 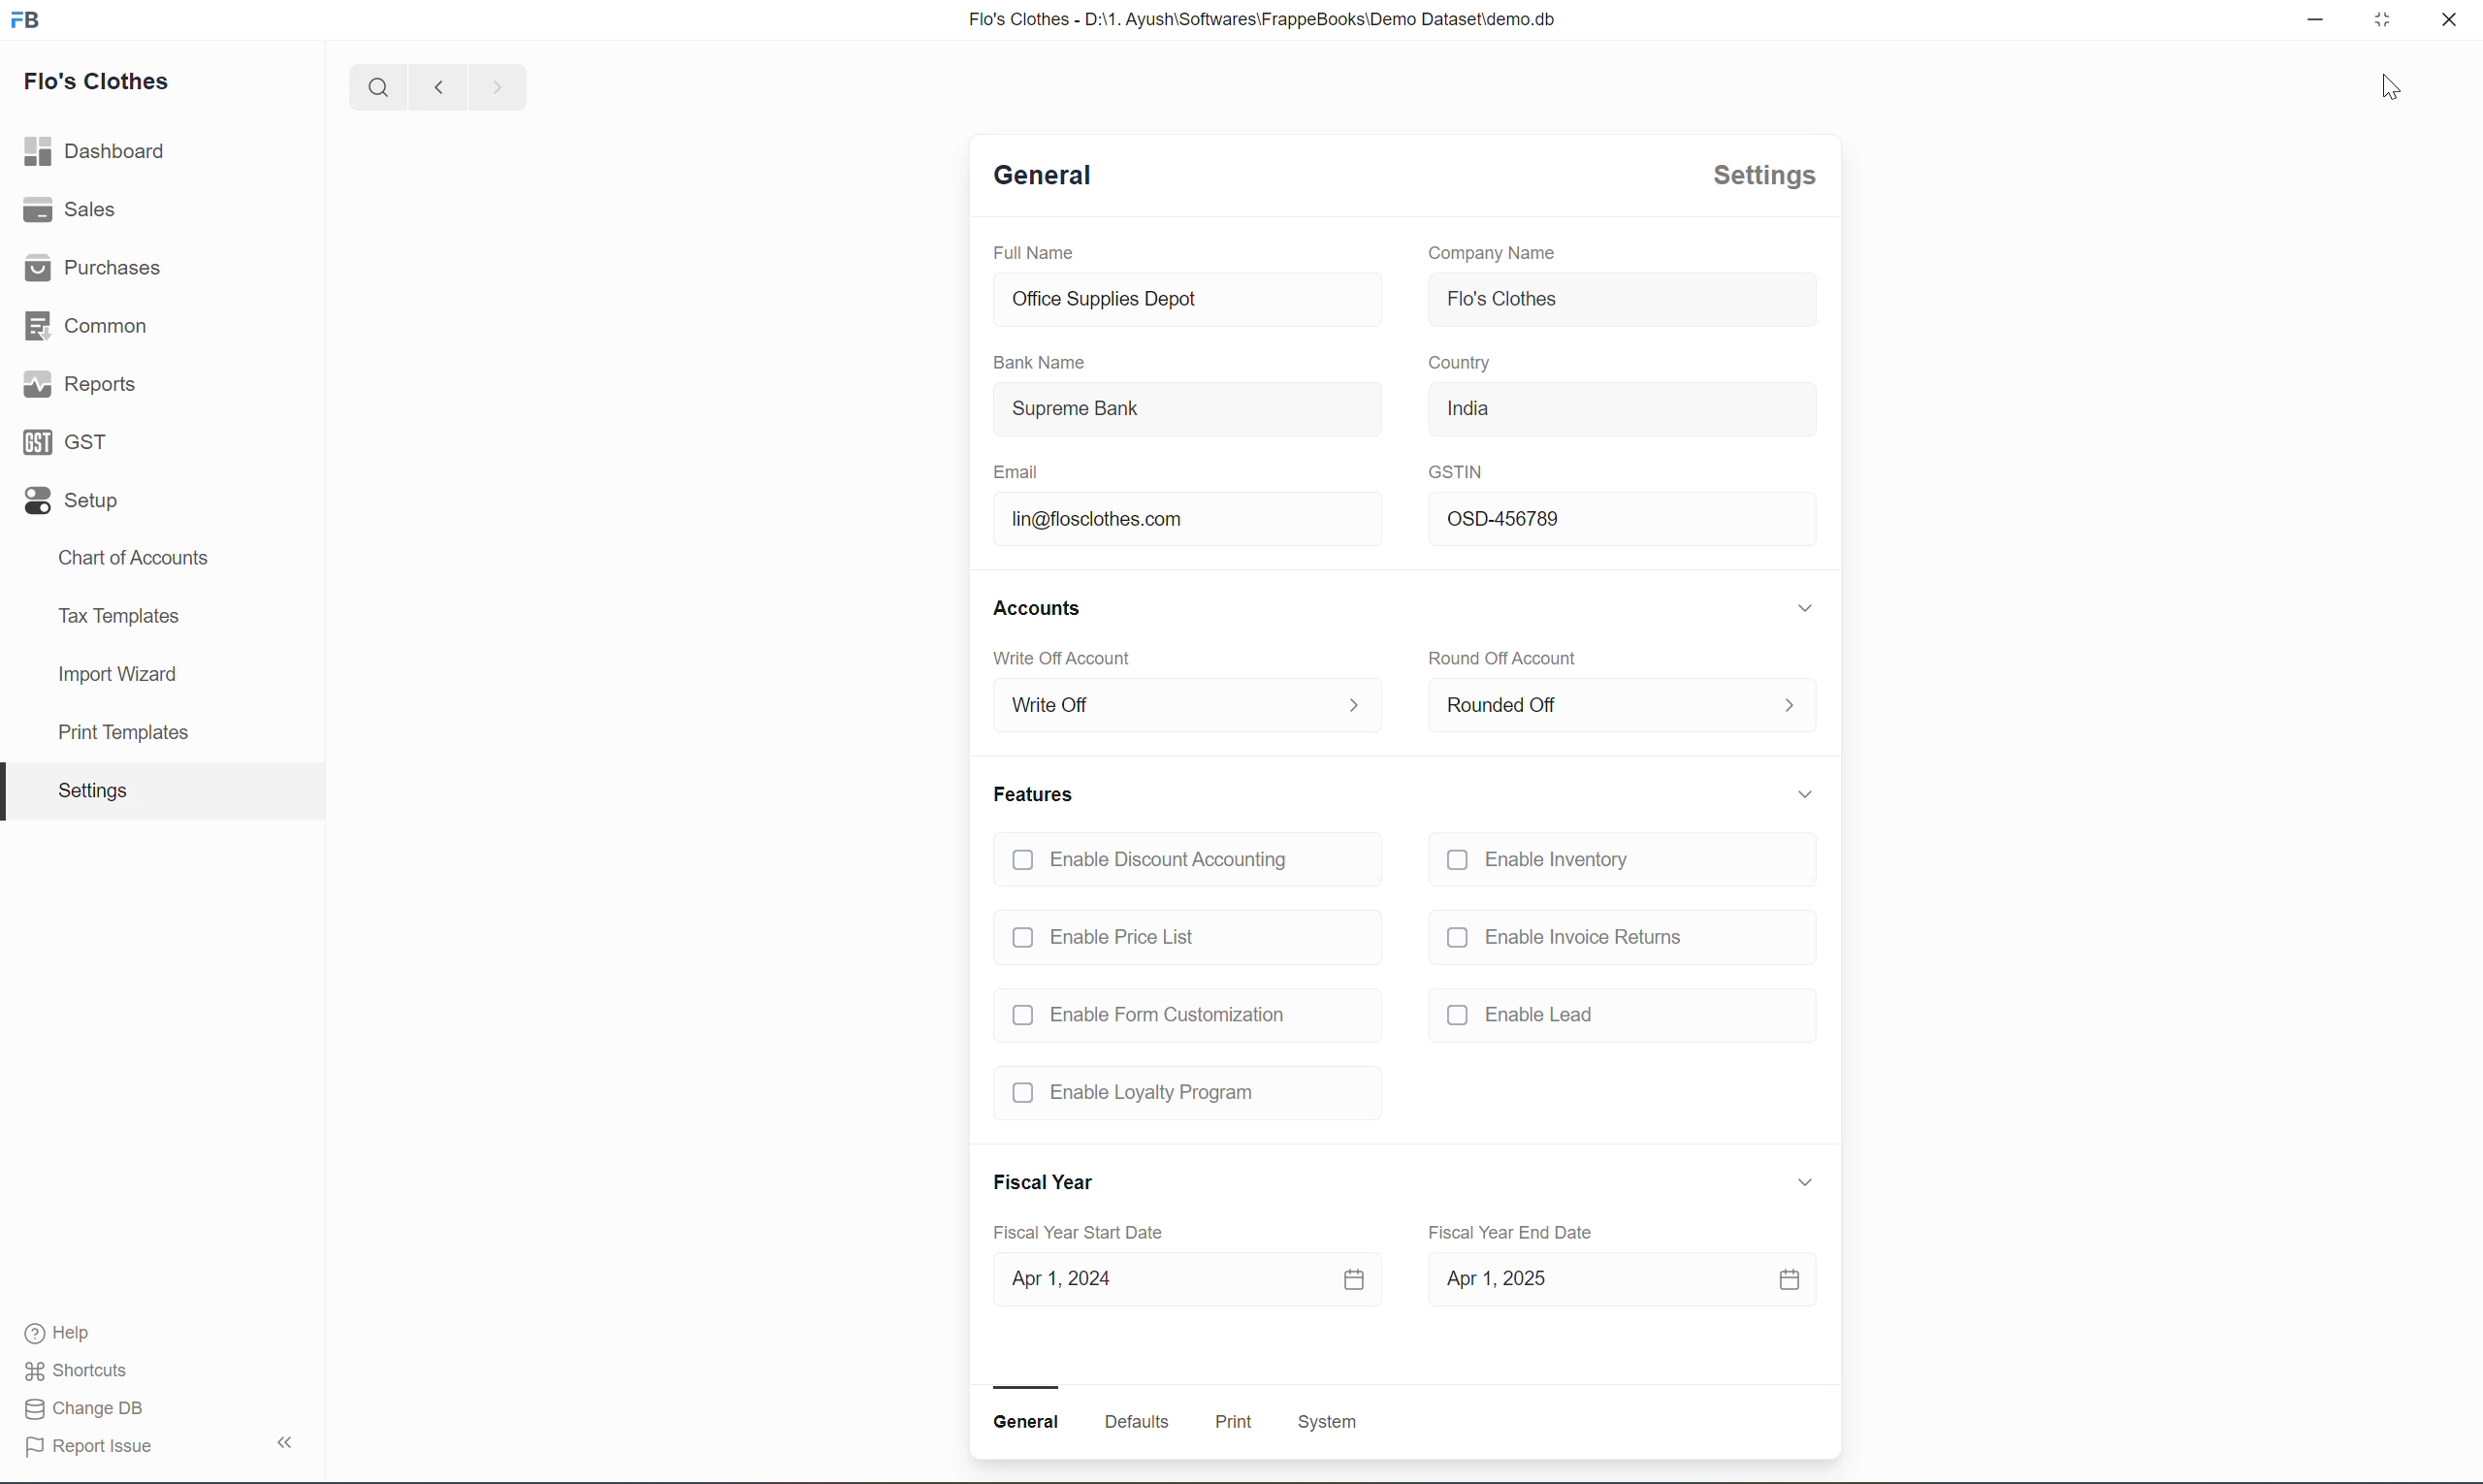 I want to click on Enable Invoice Returns, so click(x=1563, y=938).